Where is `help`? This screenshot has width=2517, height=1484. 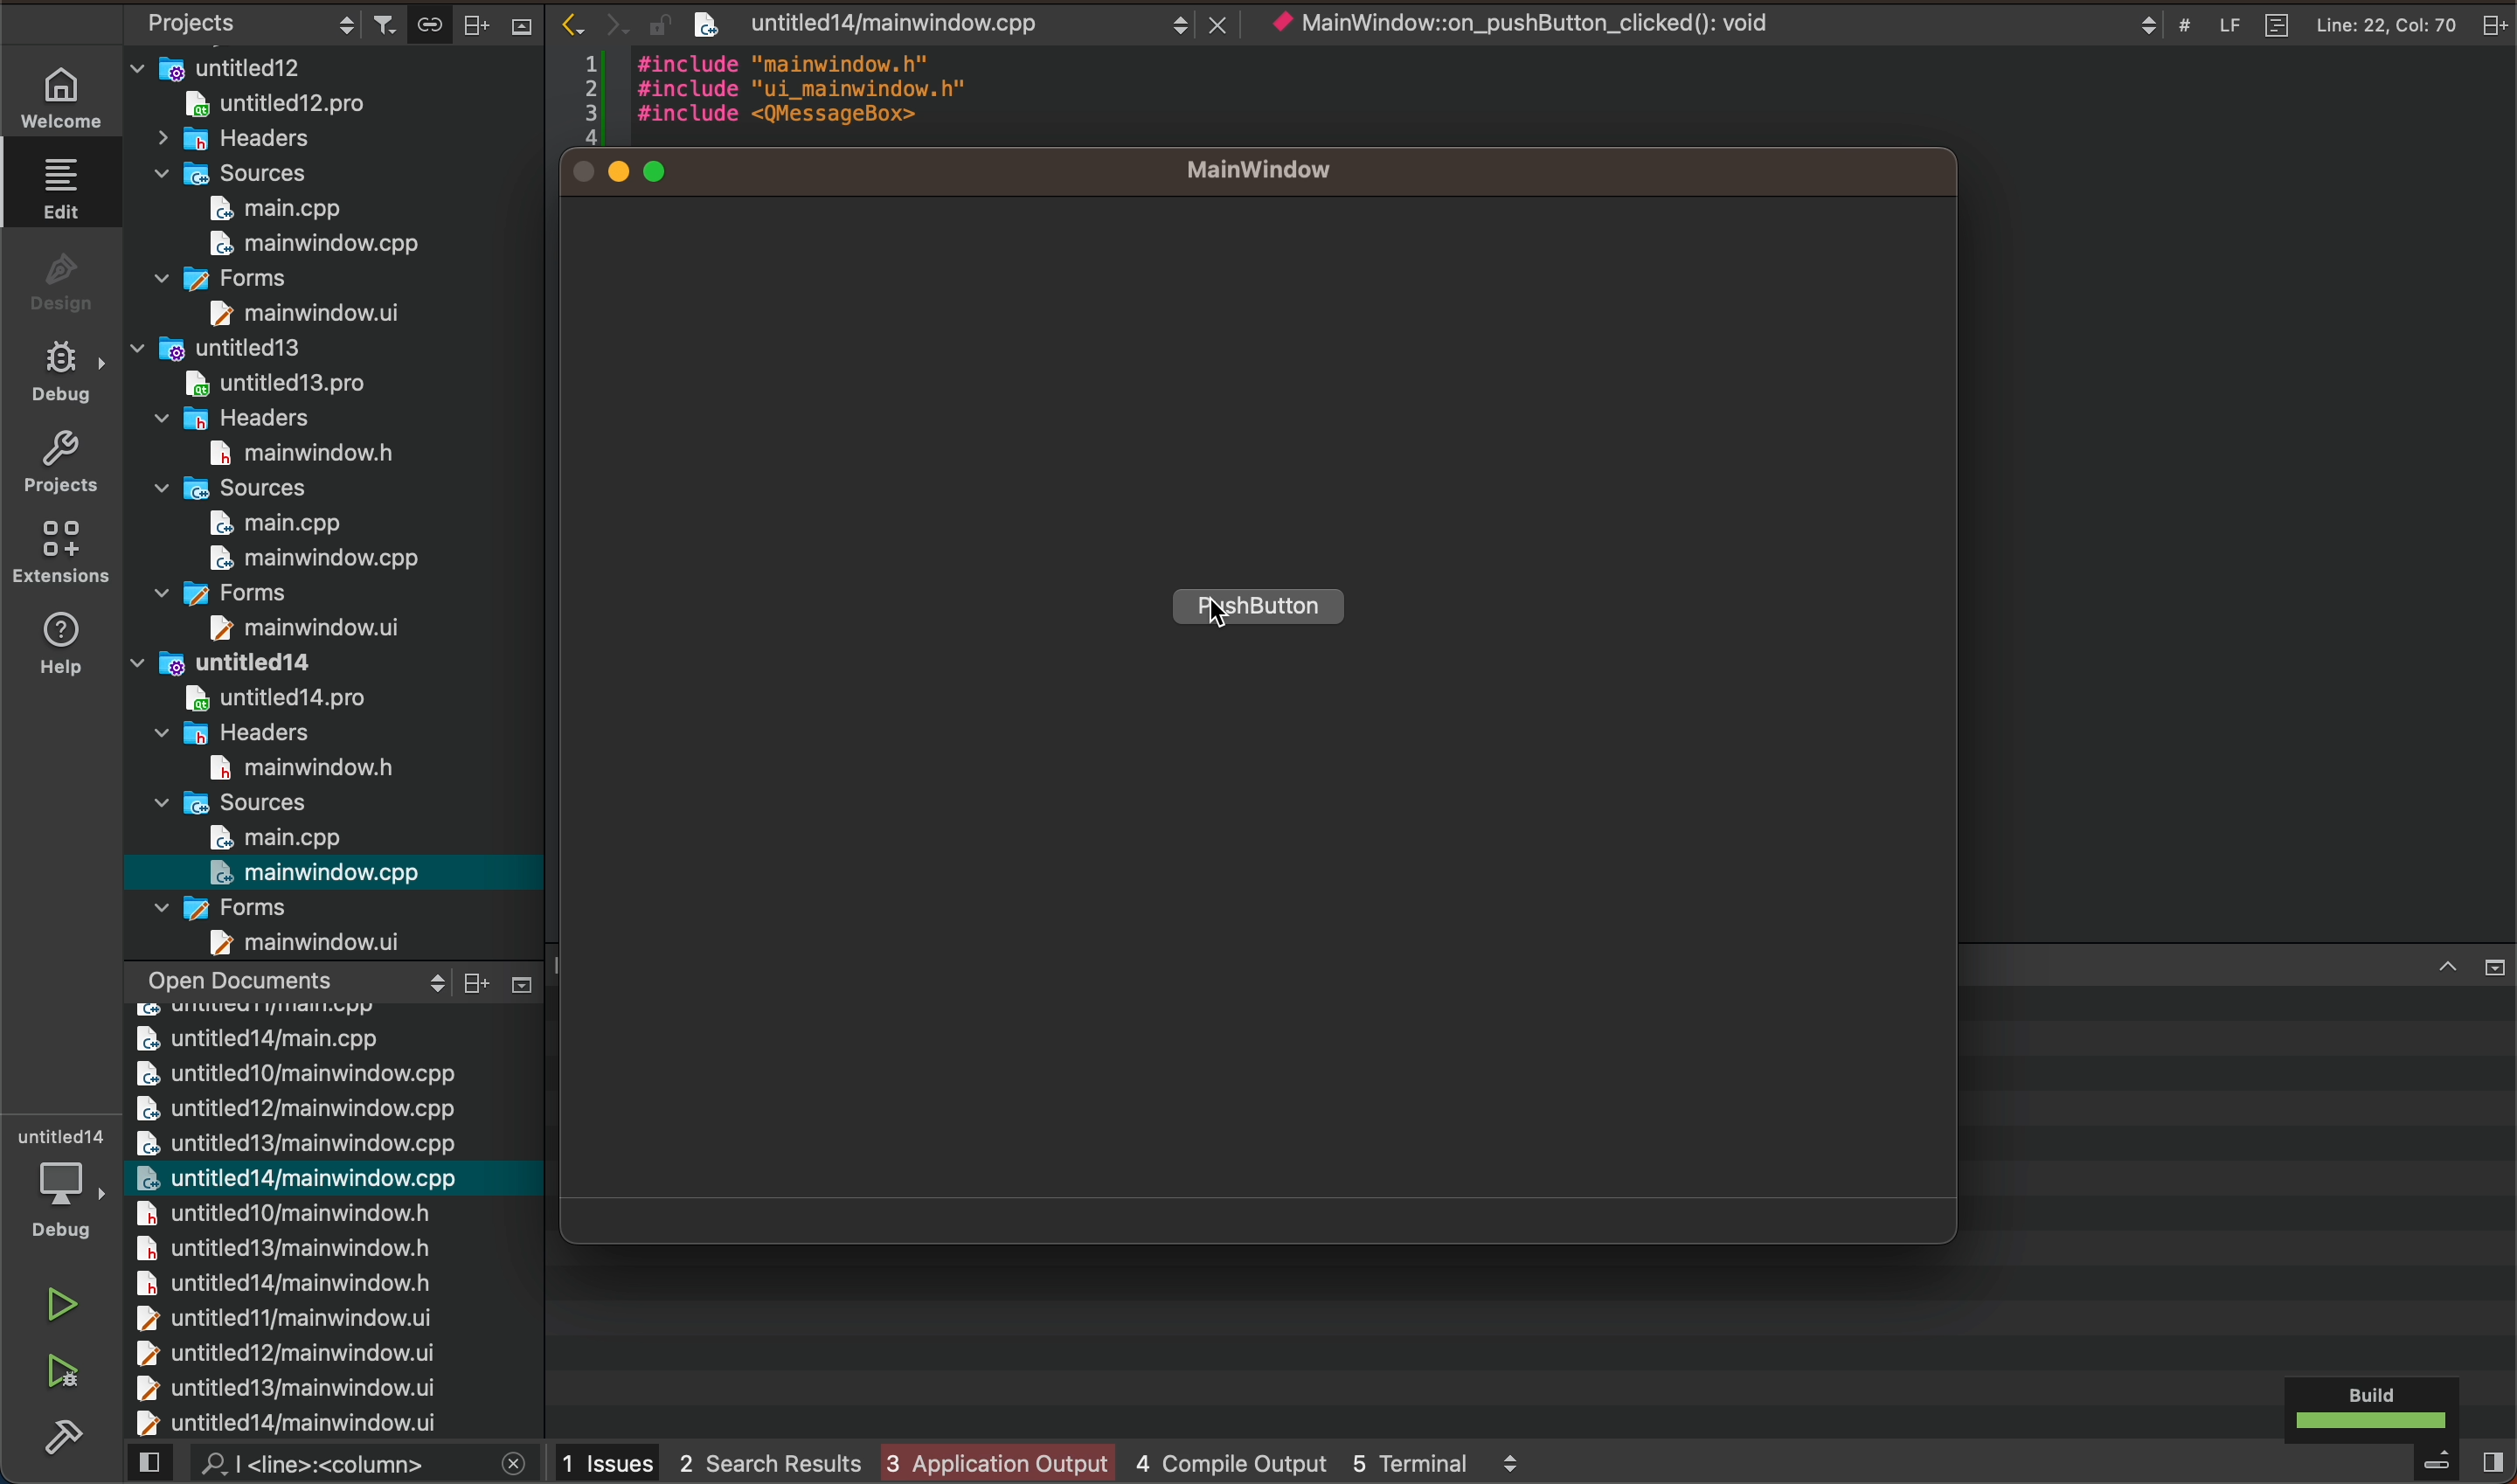
help is located at coordinates (59, 643).